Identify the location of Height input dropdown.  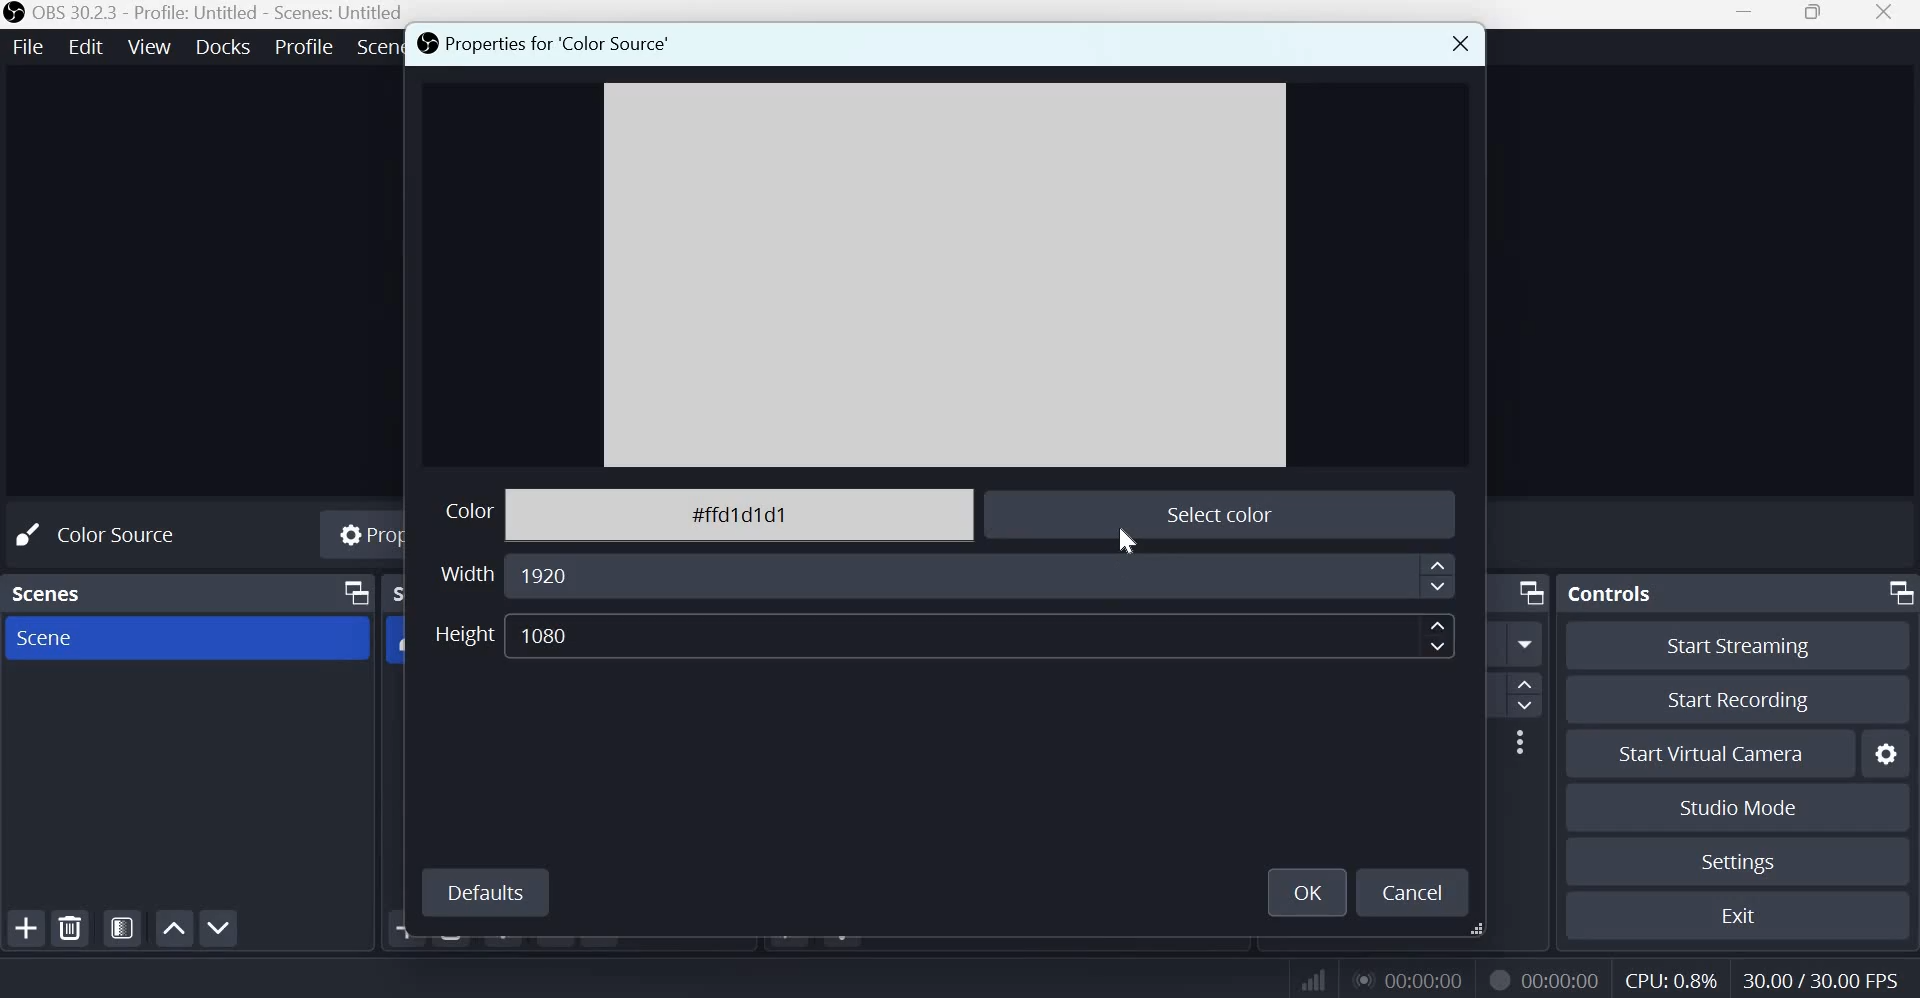
(983, 634).